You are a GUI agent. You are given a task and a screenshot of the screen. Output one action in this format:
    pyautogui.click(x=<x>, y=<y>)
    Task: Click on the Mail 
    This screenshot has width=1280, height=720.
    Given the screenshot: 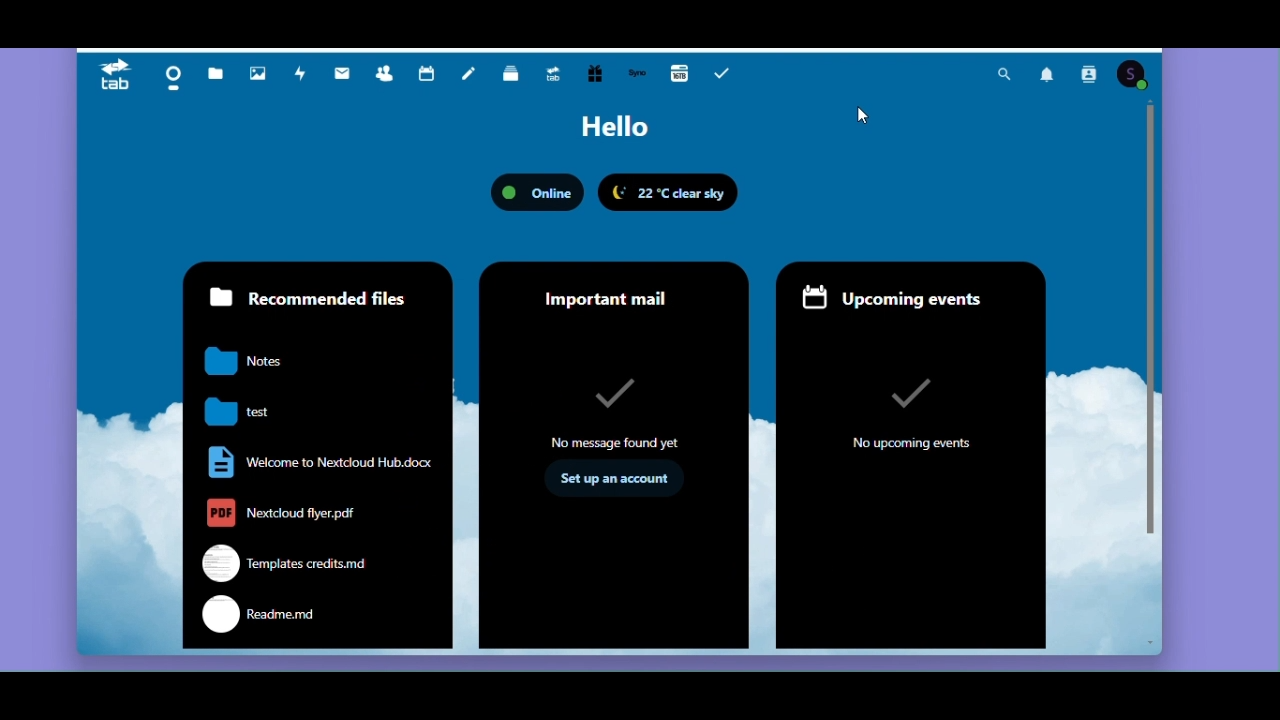 What is the action you would take?
    pyautogui.click(x=347, y=70)
    